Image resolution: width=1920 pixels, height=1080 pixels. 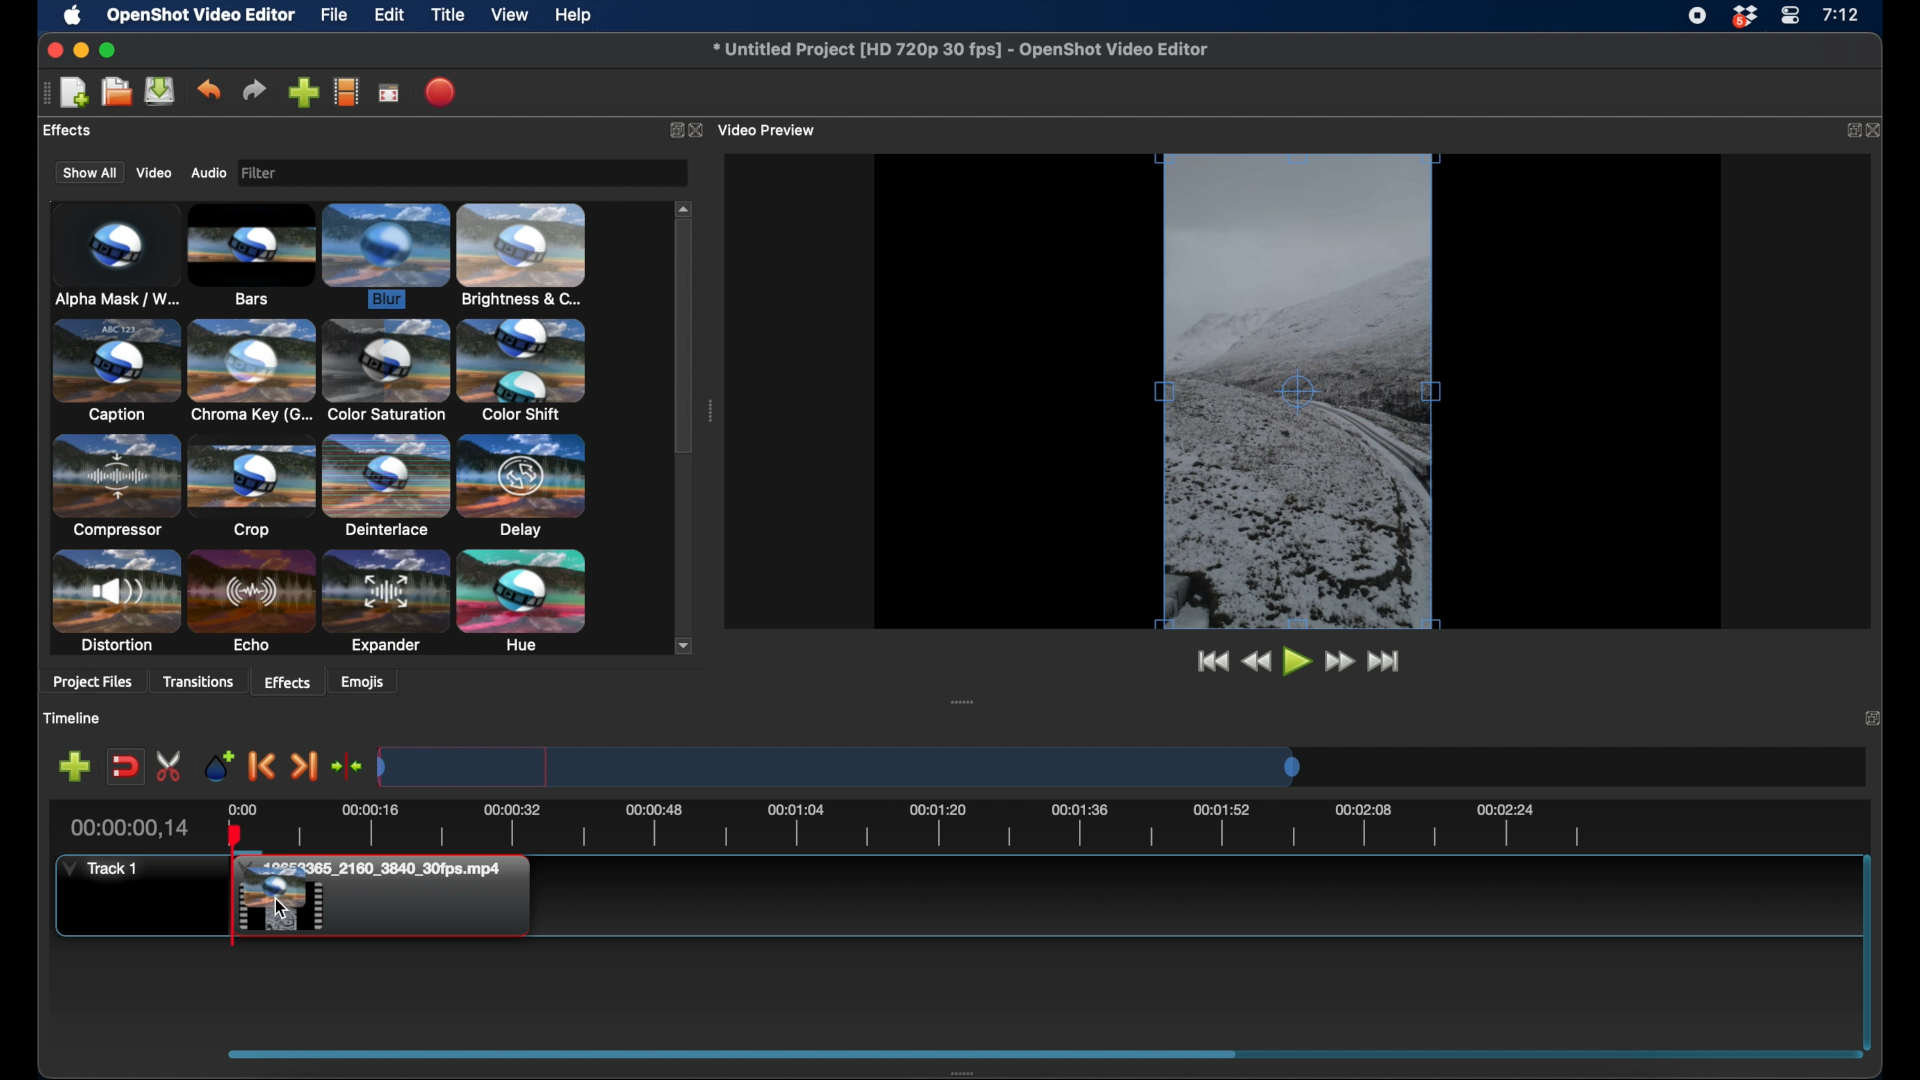 What do you see at coordinates (1697, 16) in the screenshot?
I see `screen recorder icon` at bounding box center [1697, 16].